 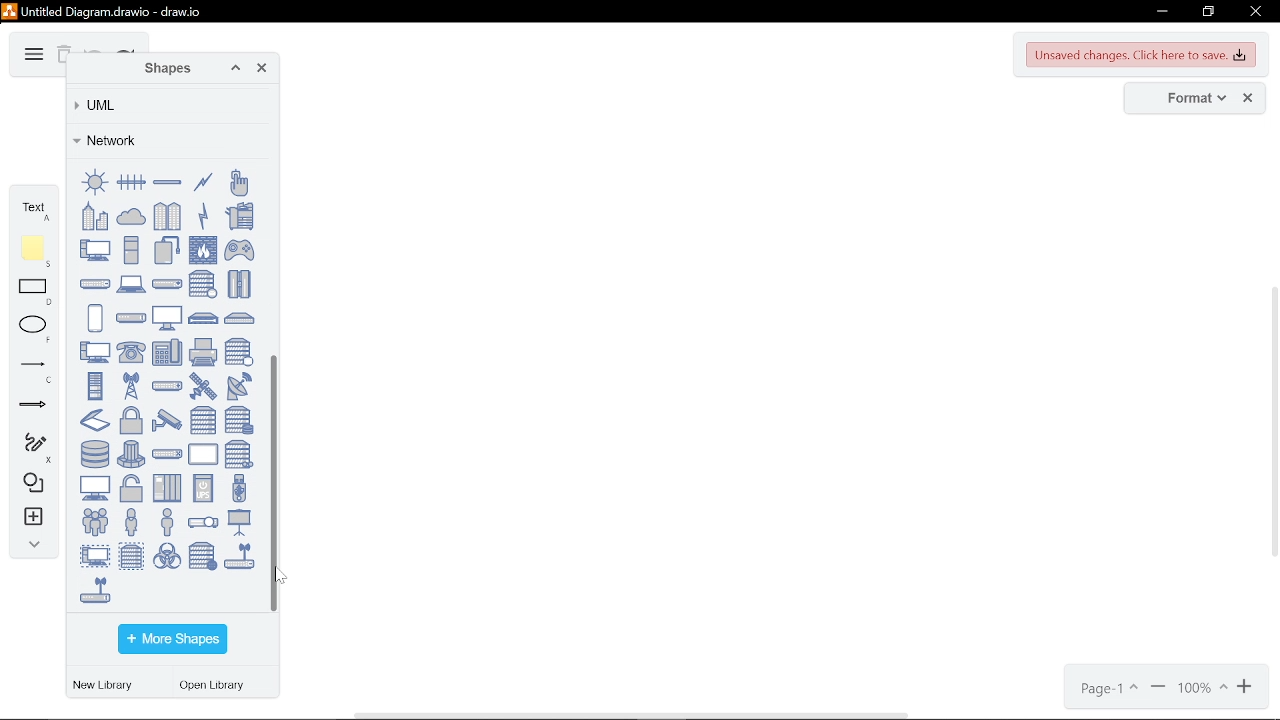 I want to click on web server, so click(x=203, y=556).